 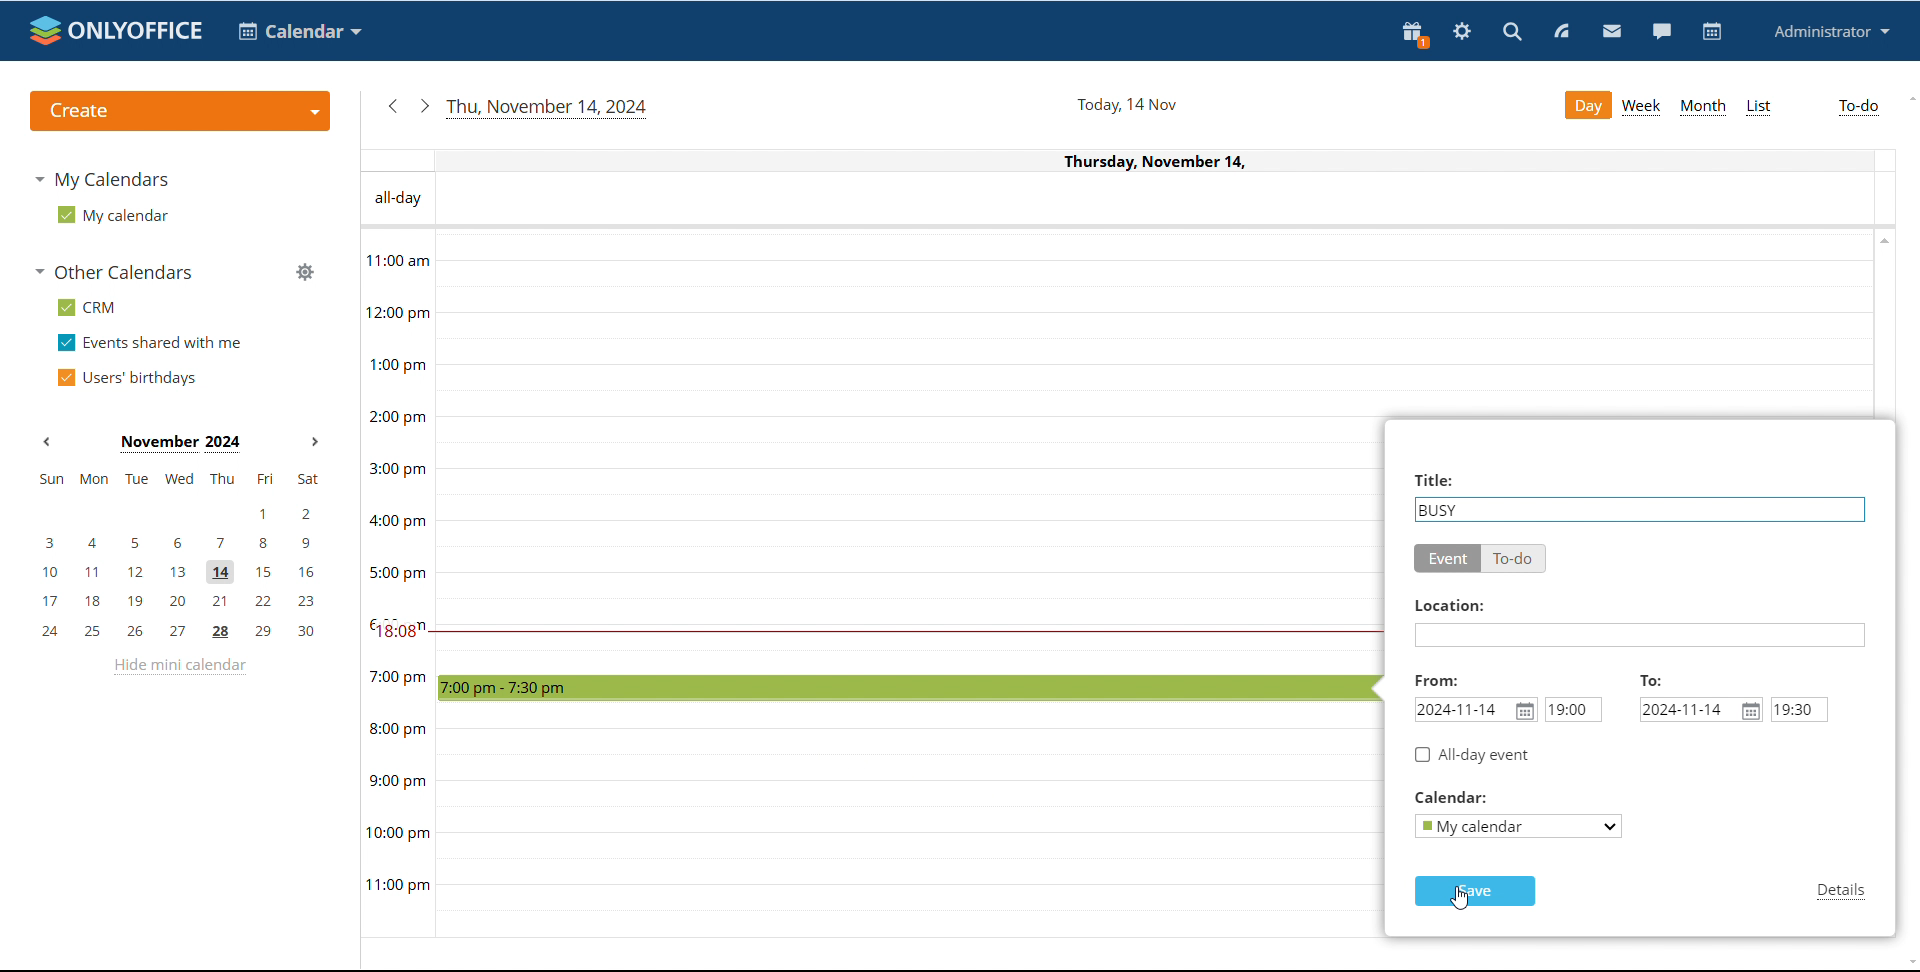 I want to click on to-do, so click(x=1859, y=108).